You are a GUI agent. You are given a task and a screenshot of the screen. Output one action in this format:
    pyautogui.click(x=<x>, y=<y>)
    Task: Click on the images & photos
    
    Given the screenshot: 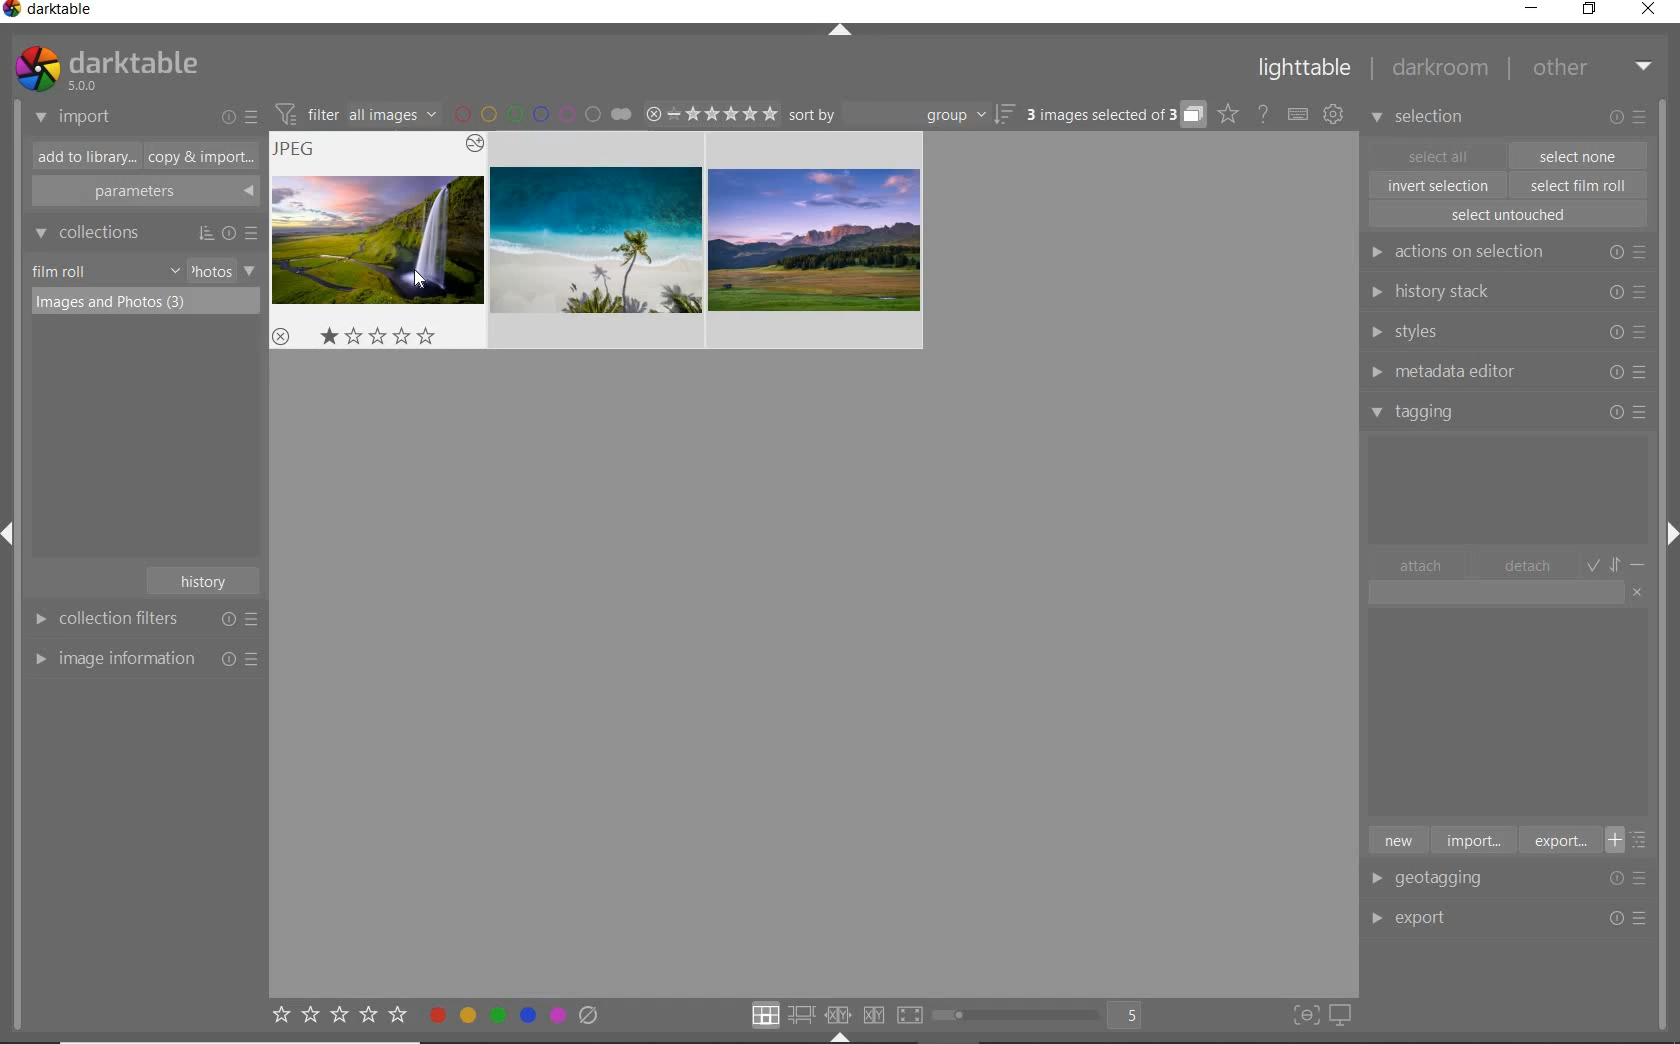 What is the action you would take?
    pyautogui.click(x=146, y=303)
    